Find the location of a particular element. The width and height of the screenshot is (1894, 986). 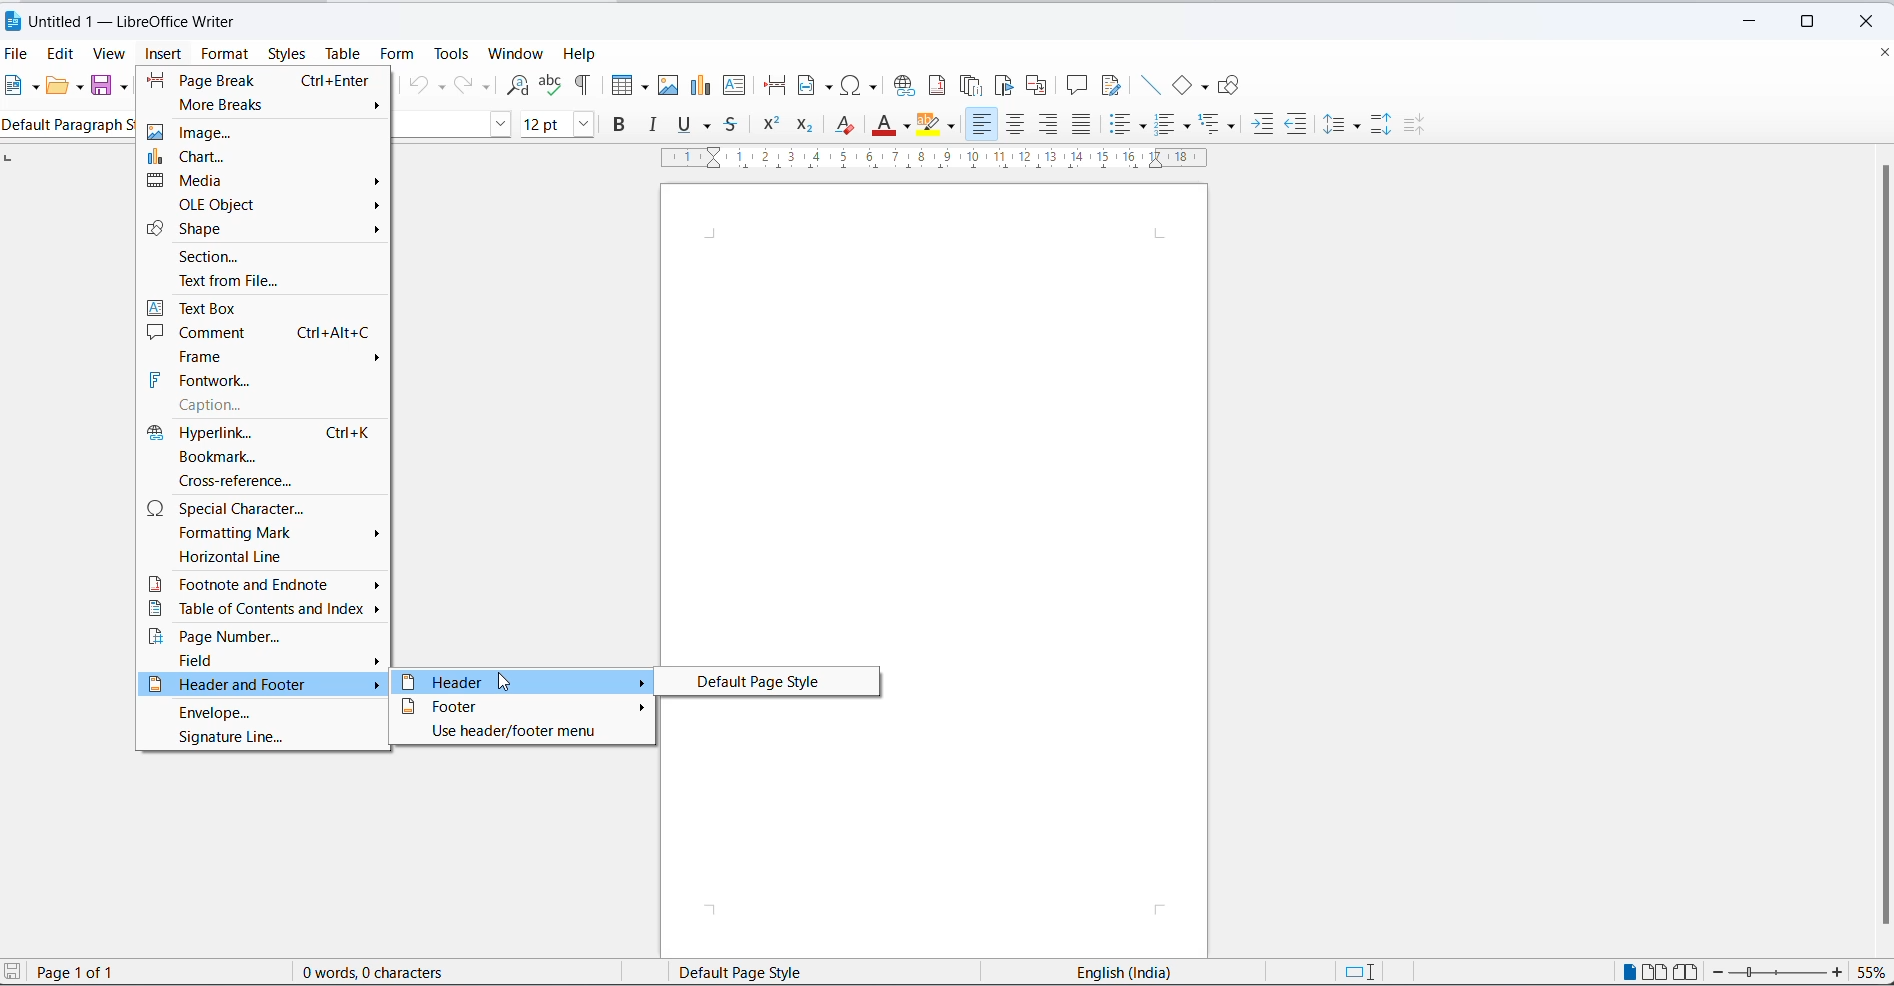

header is located at coordinates (519, 681).